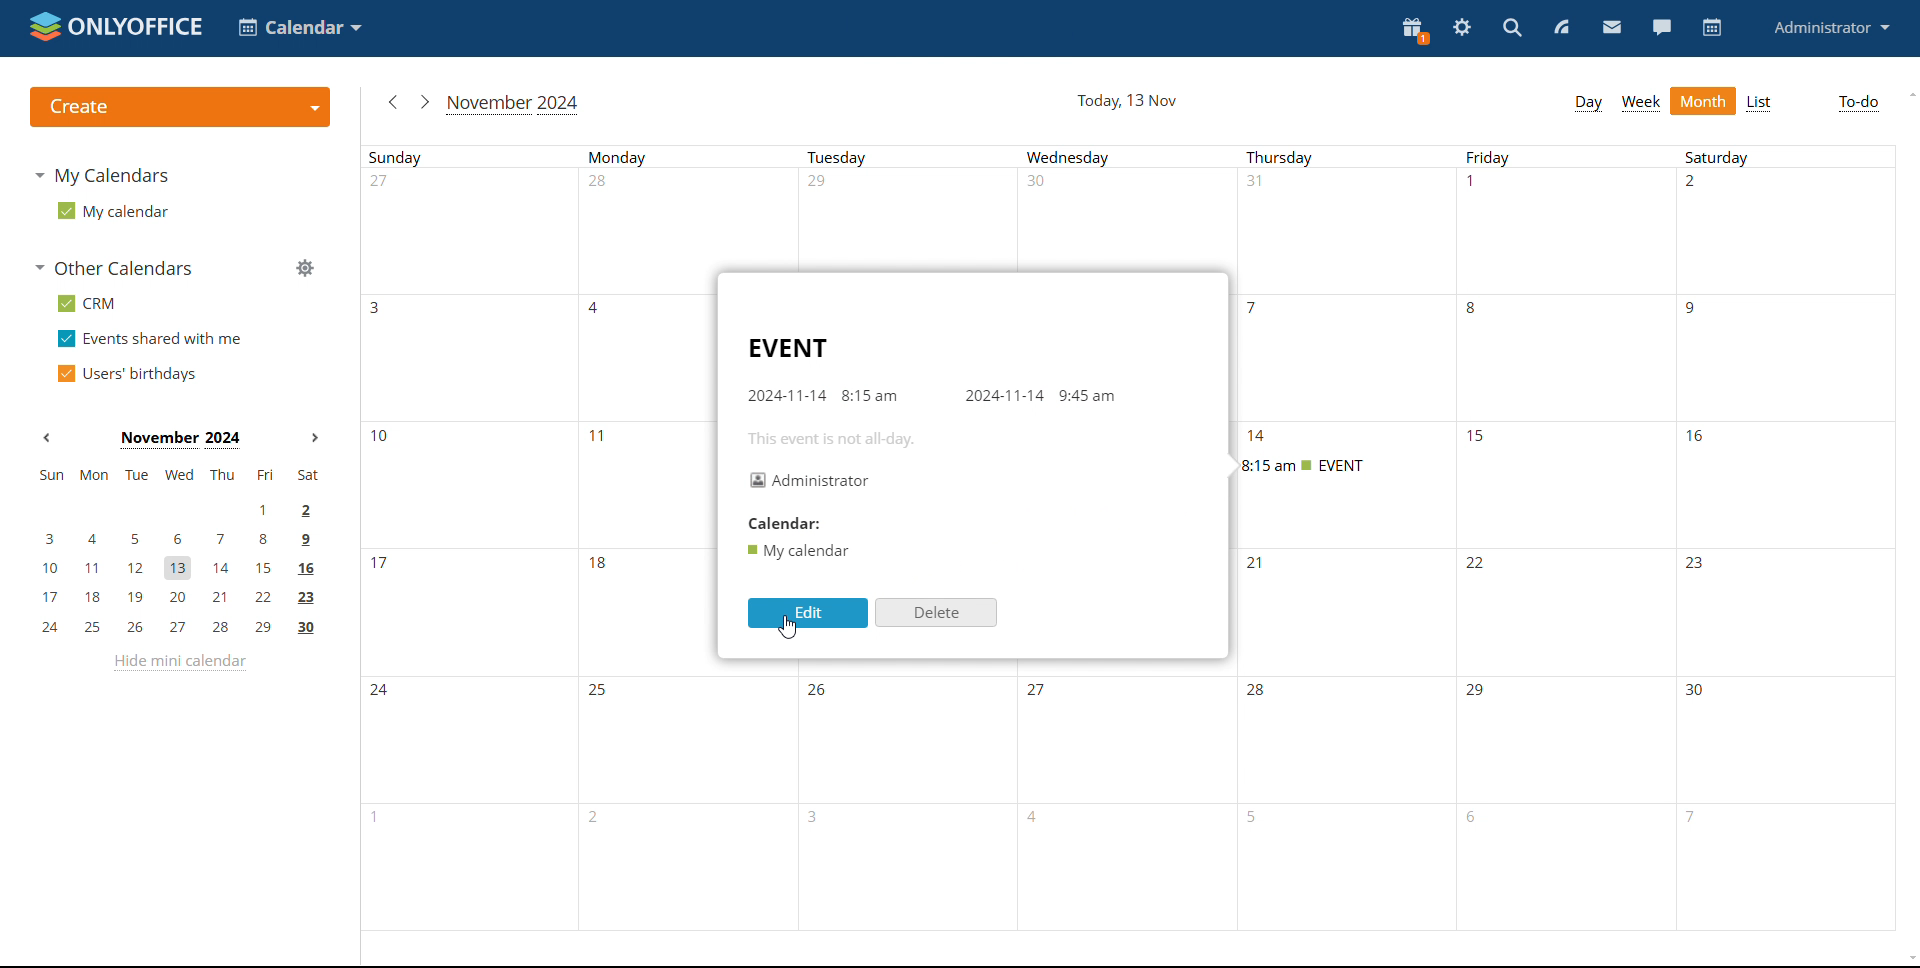  Describe the element at coordinates (934, 612) in the screenshot. I see `delete` at that location.